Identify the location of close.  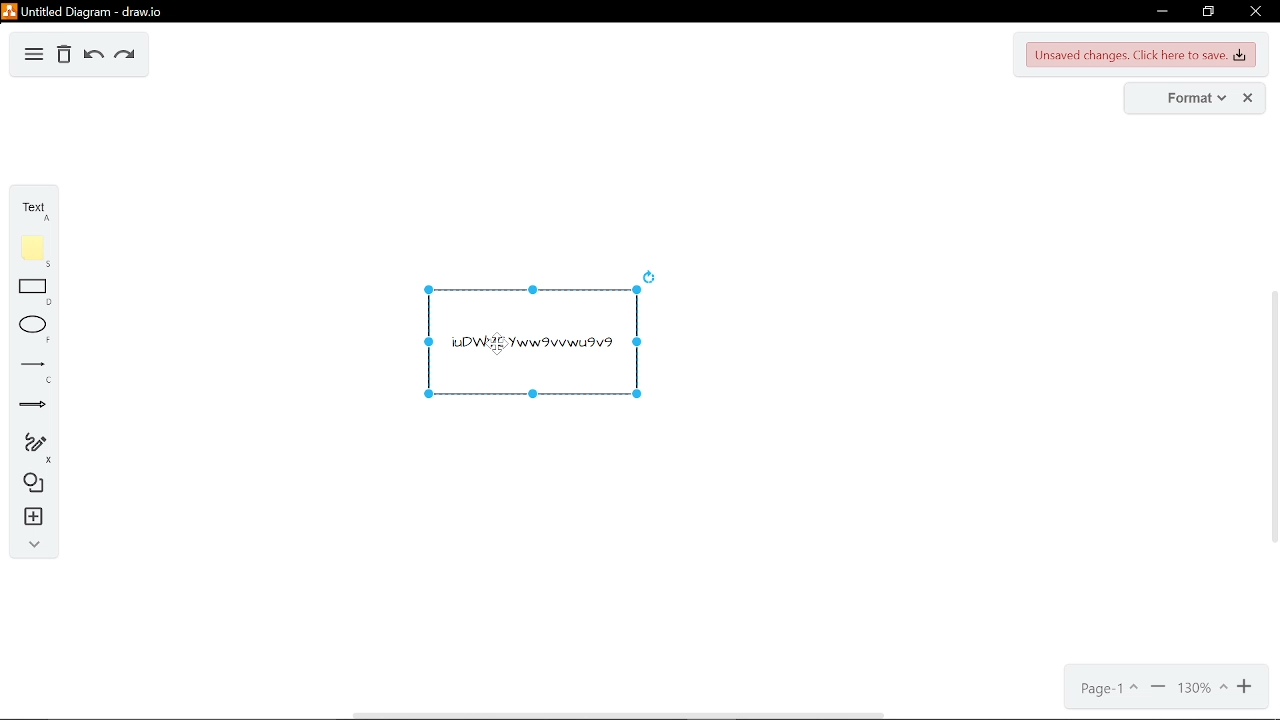
(1255, 11).